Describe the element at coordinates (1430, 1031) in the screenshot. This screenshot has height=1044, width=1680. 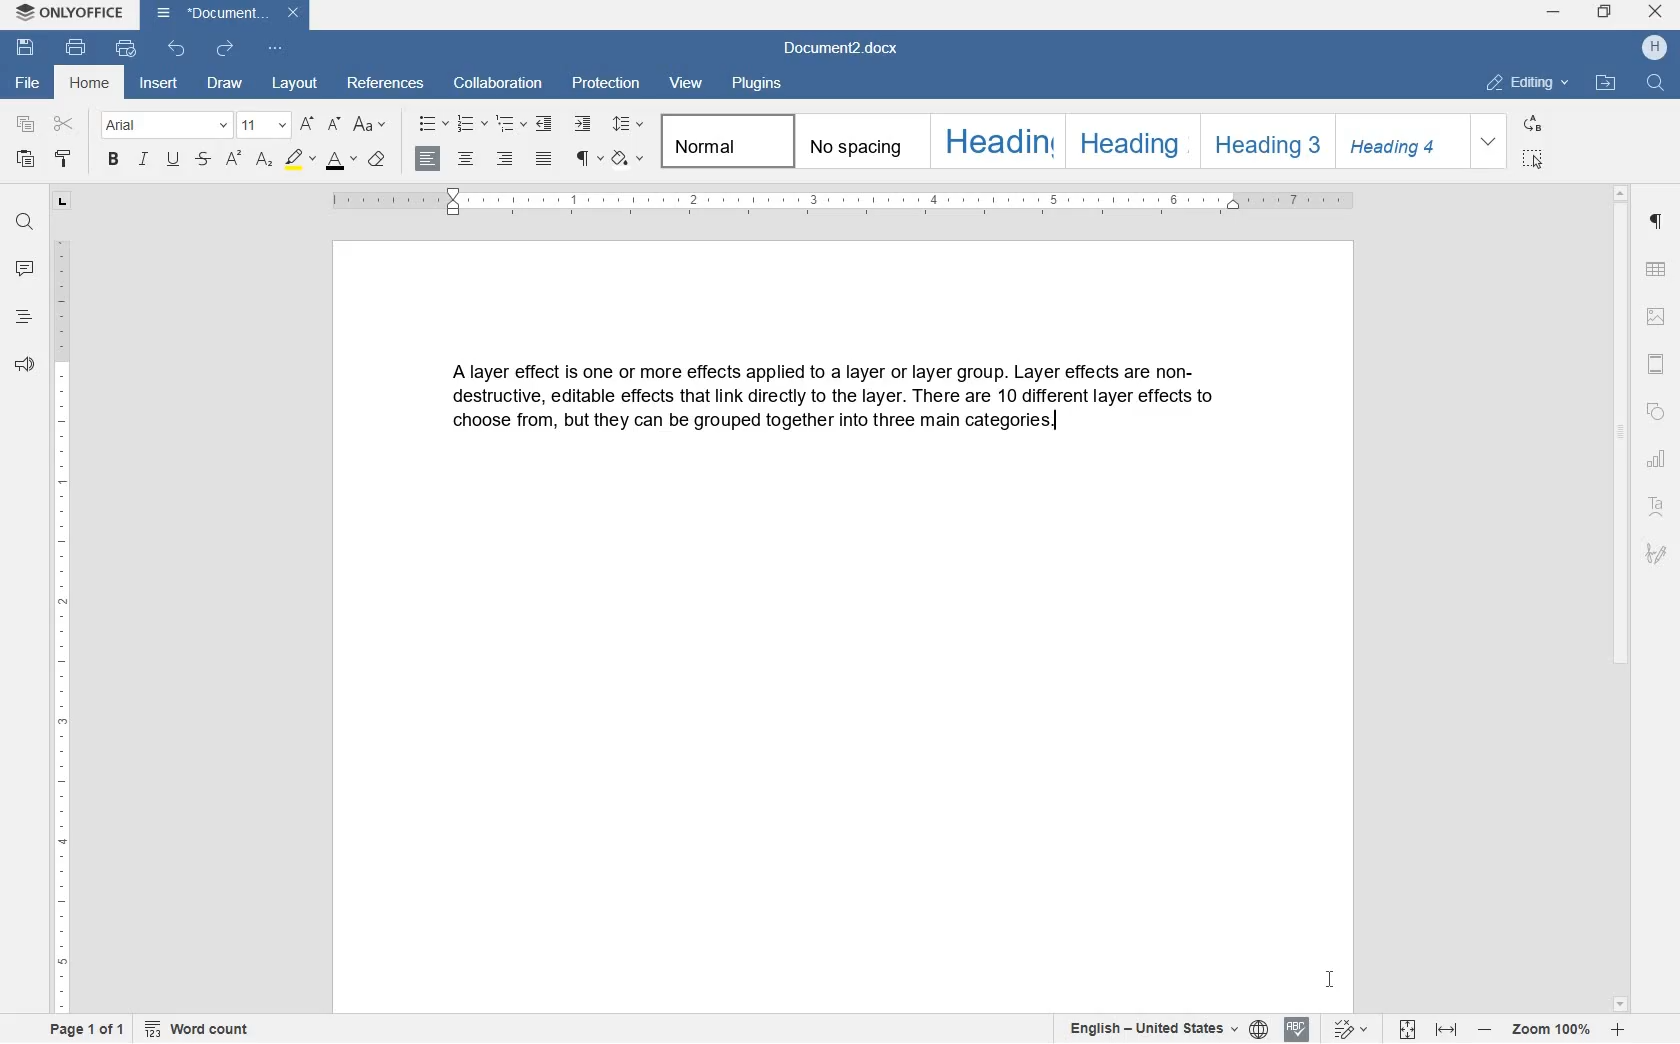
I see `FIT TO PAGE OR WIDTH` at that location.